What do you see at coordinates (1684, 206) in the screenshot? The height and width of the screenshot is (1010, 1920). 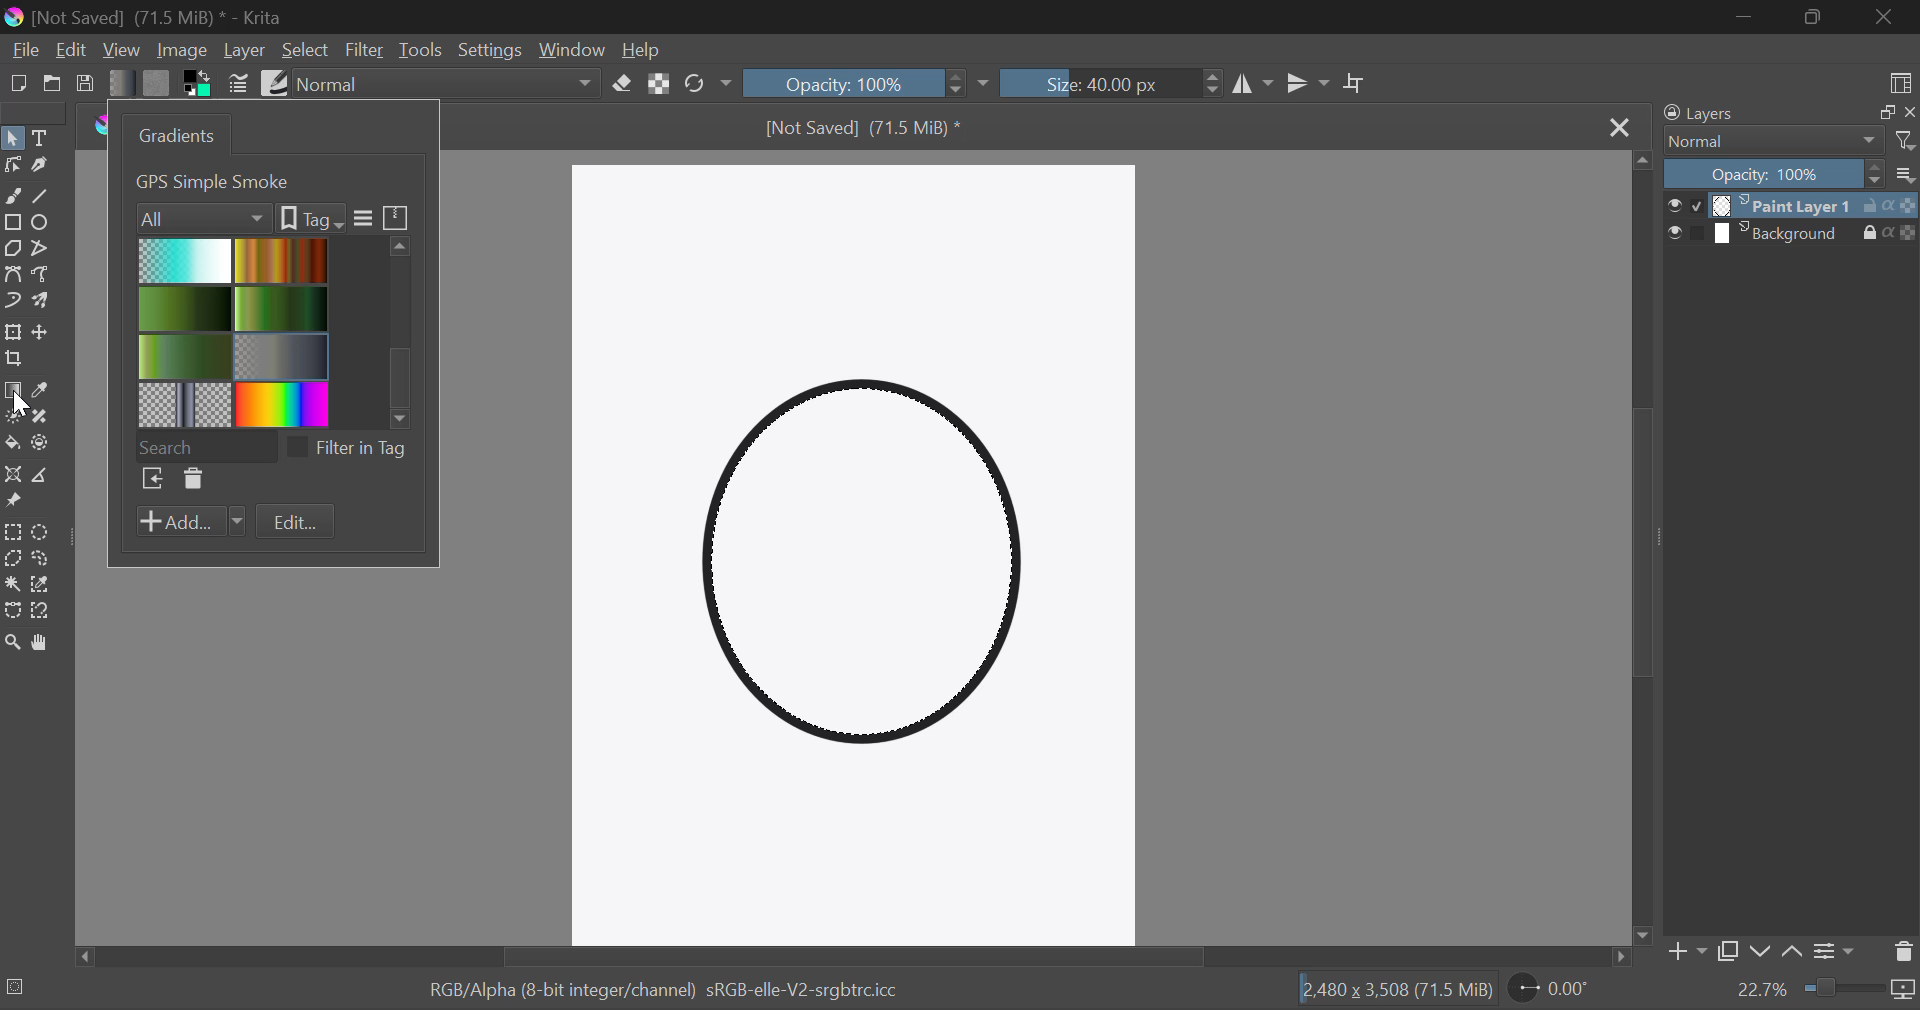 I see `checkbox` at bounding box center [1684, 206].